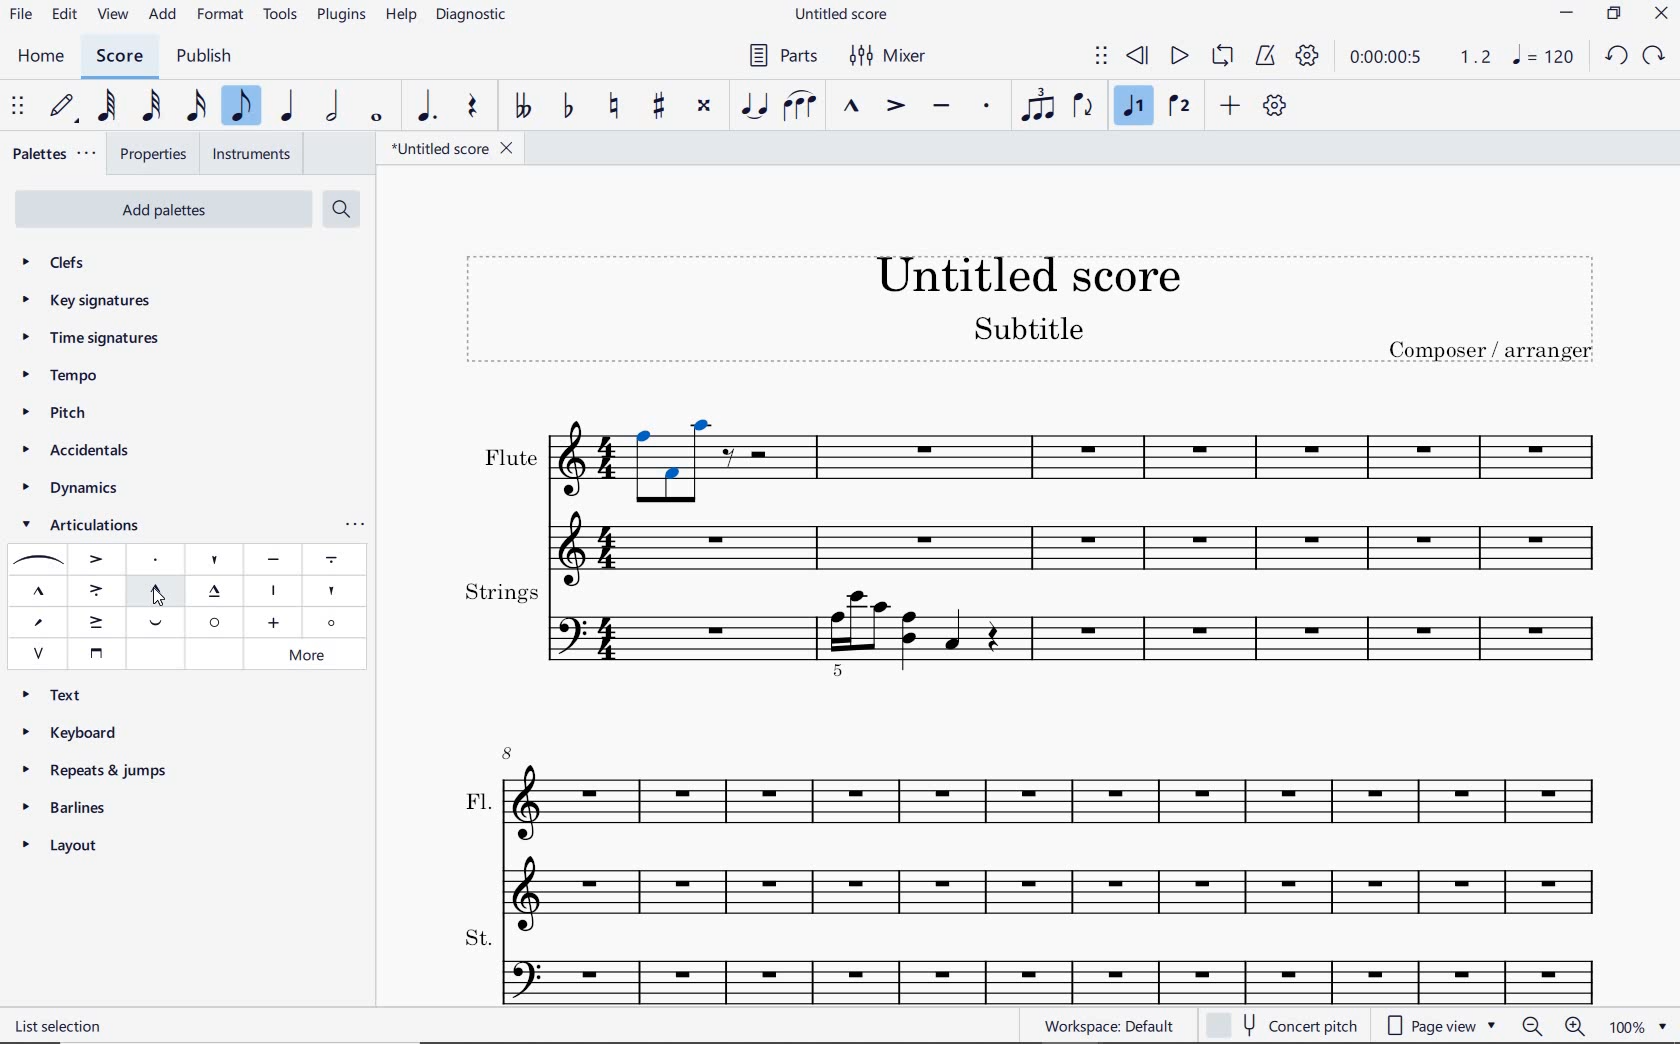 This screenshot has height=1044, width=1680. I want to click on edit, so click(64, 14).